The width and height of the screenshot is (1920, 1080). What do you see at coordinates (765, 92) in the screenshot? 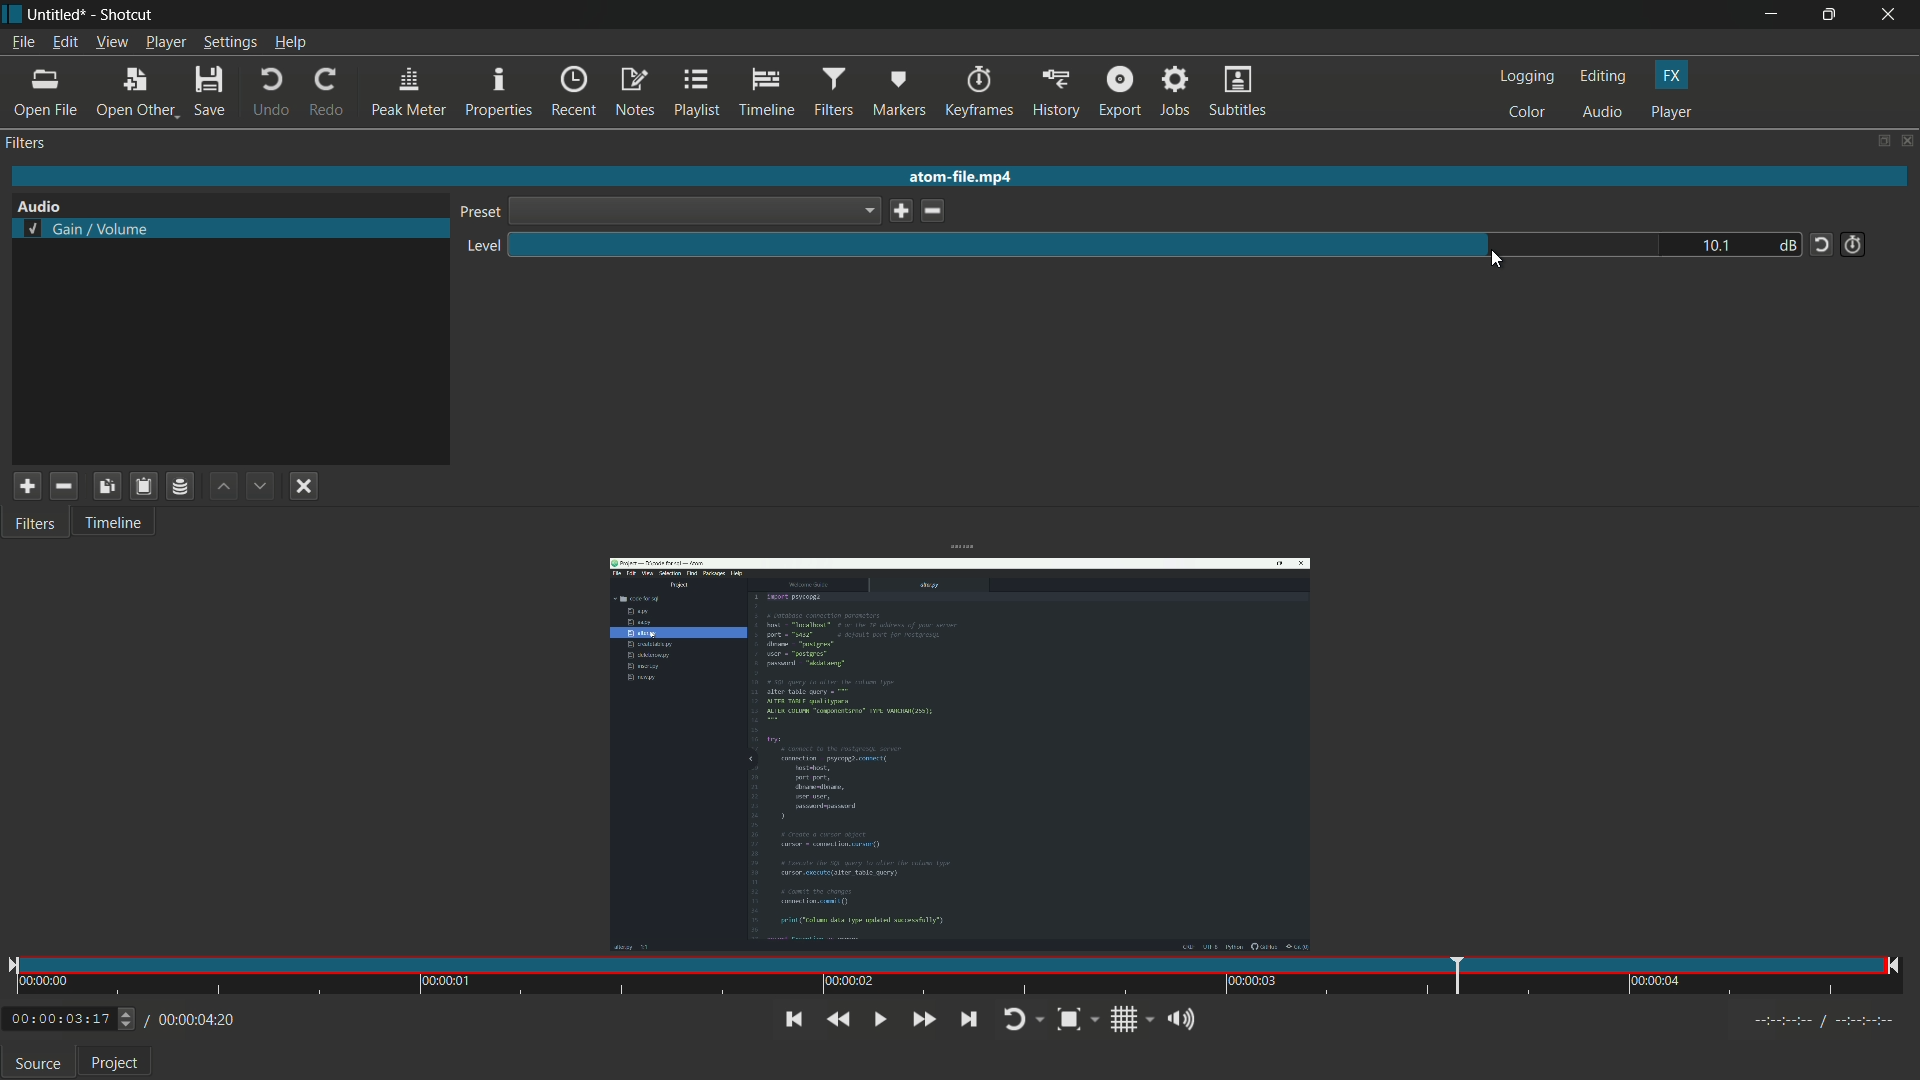
I see `timeline` at bounding box center [765, 92].